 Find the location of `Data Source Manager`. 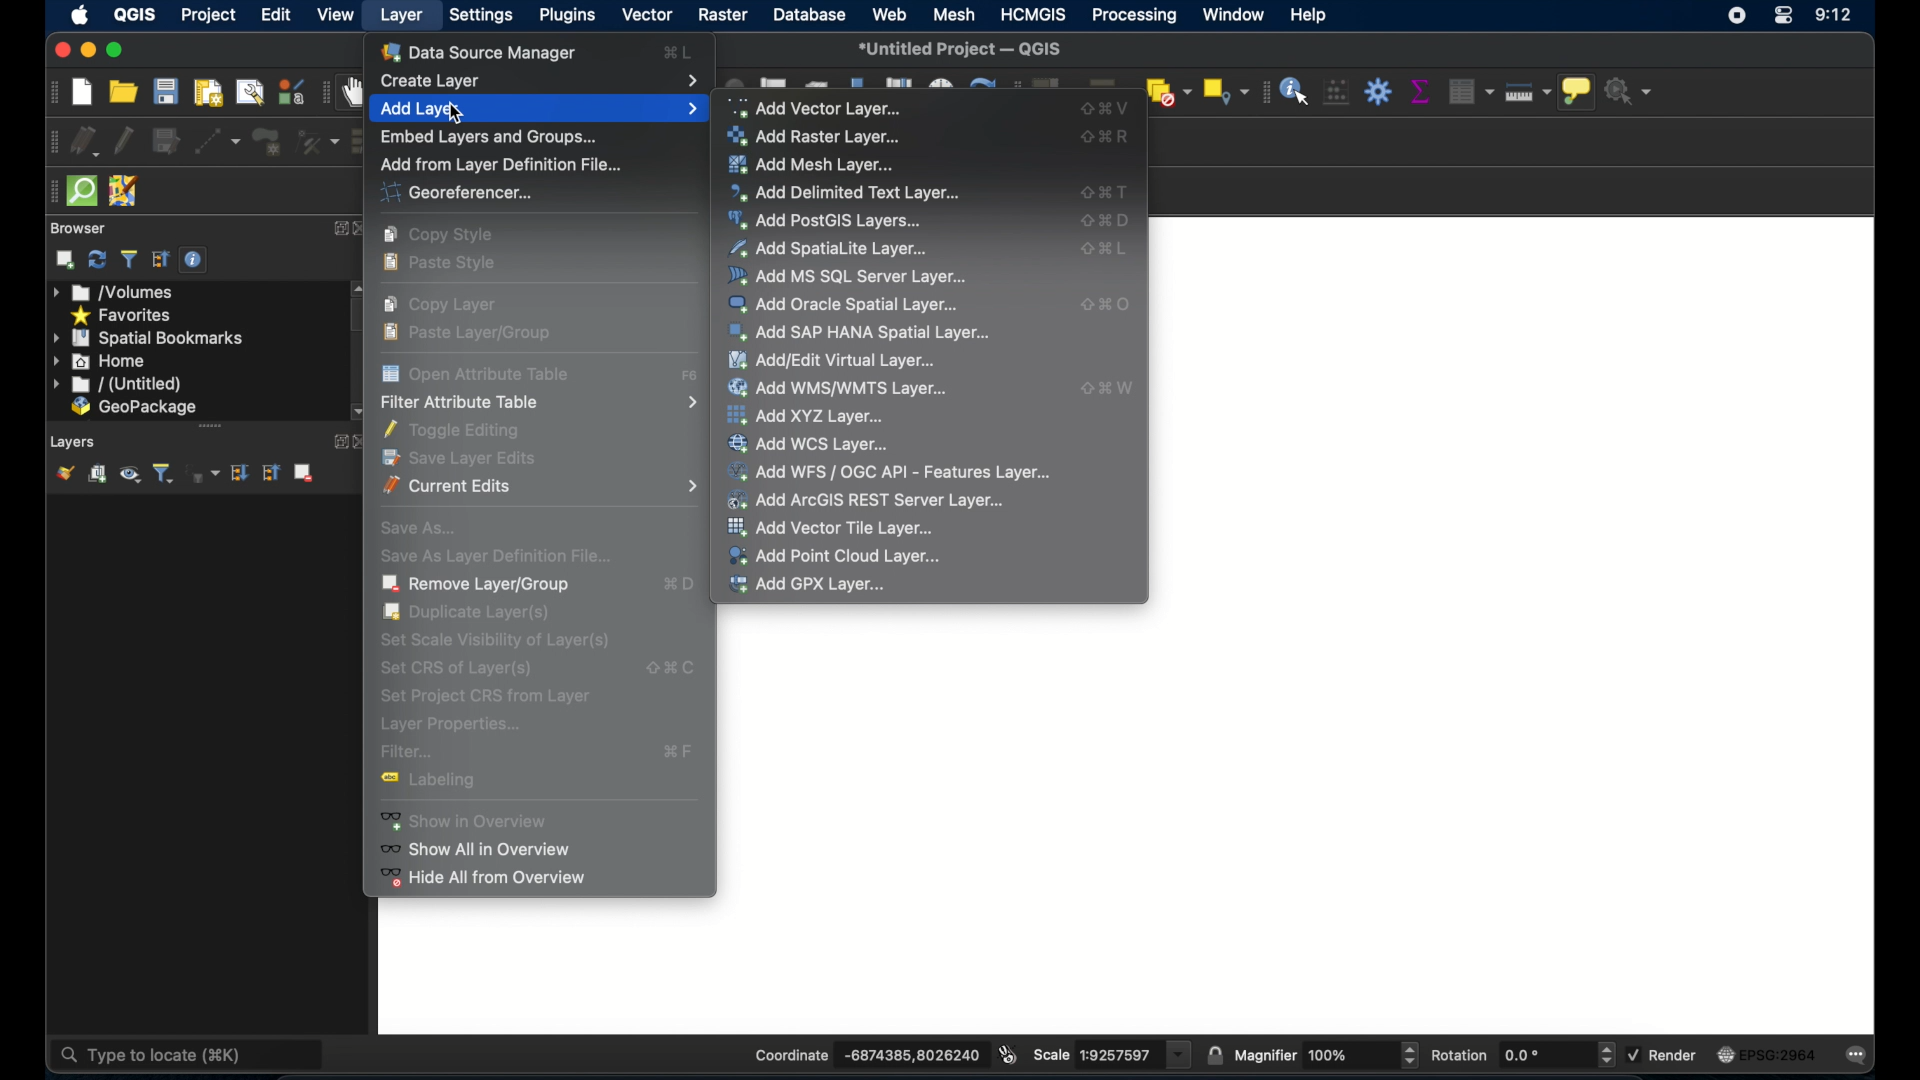

Data Source Manager is located at coordinates (535, 53).